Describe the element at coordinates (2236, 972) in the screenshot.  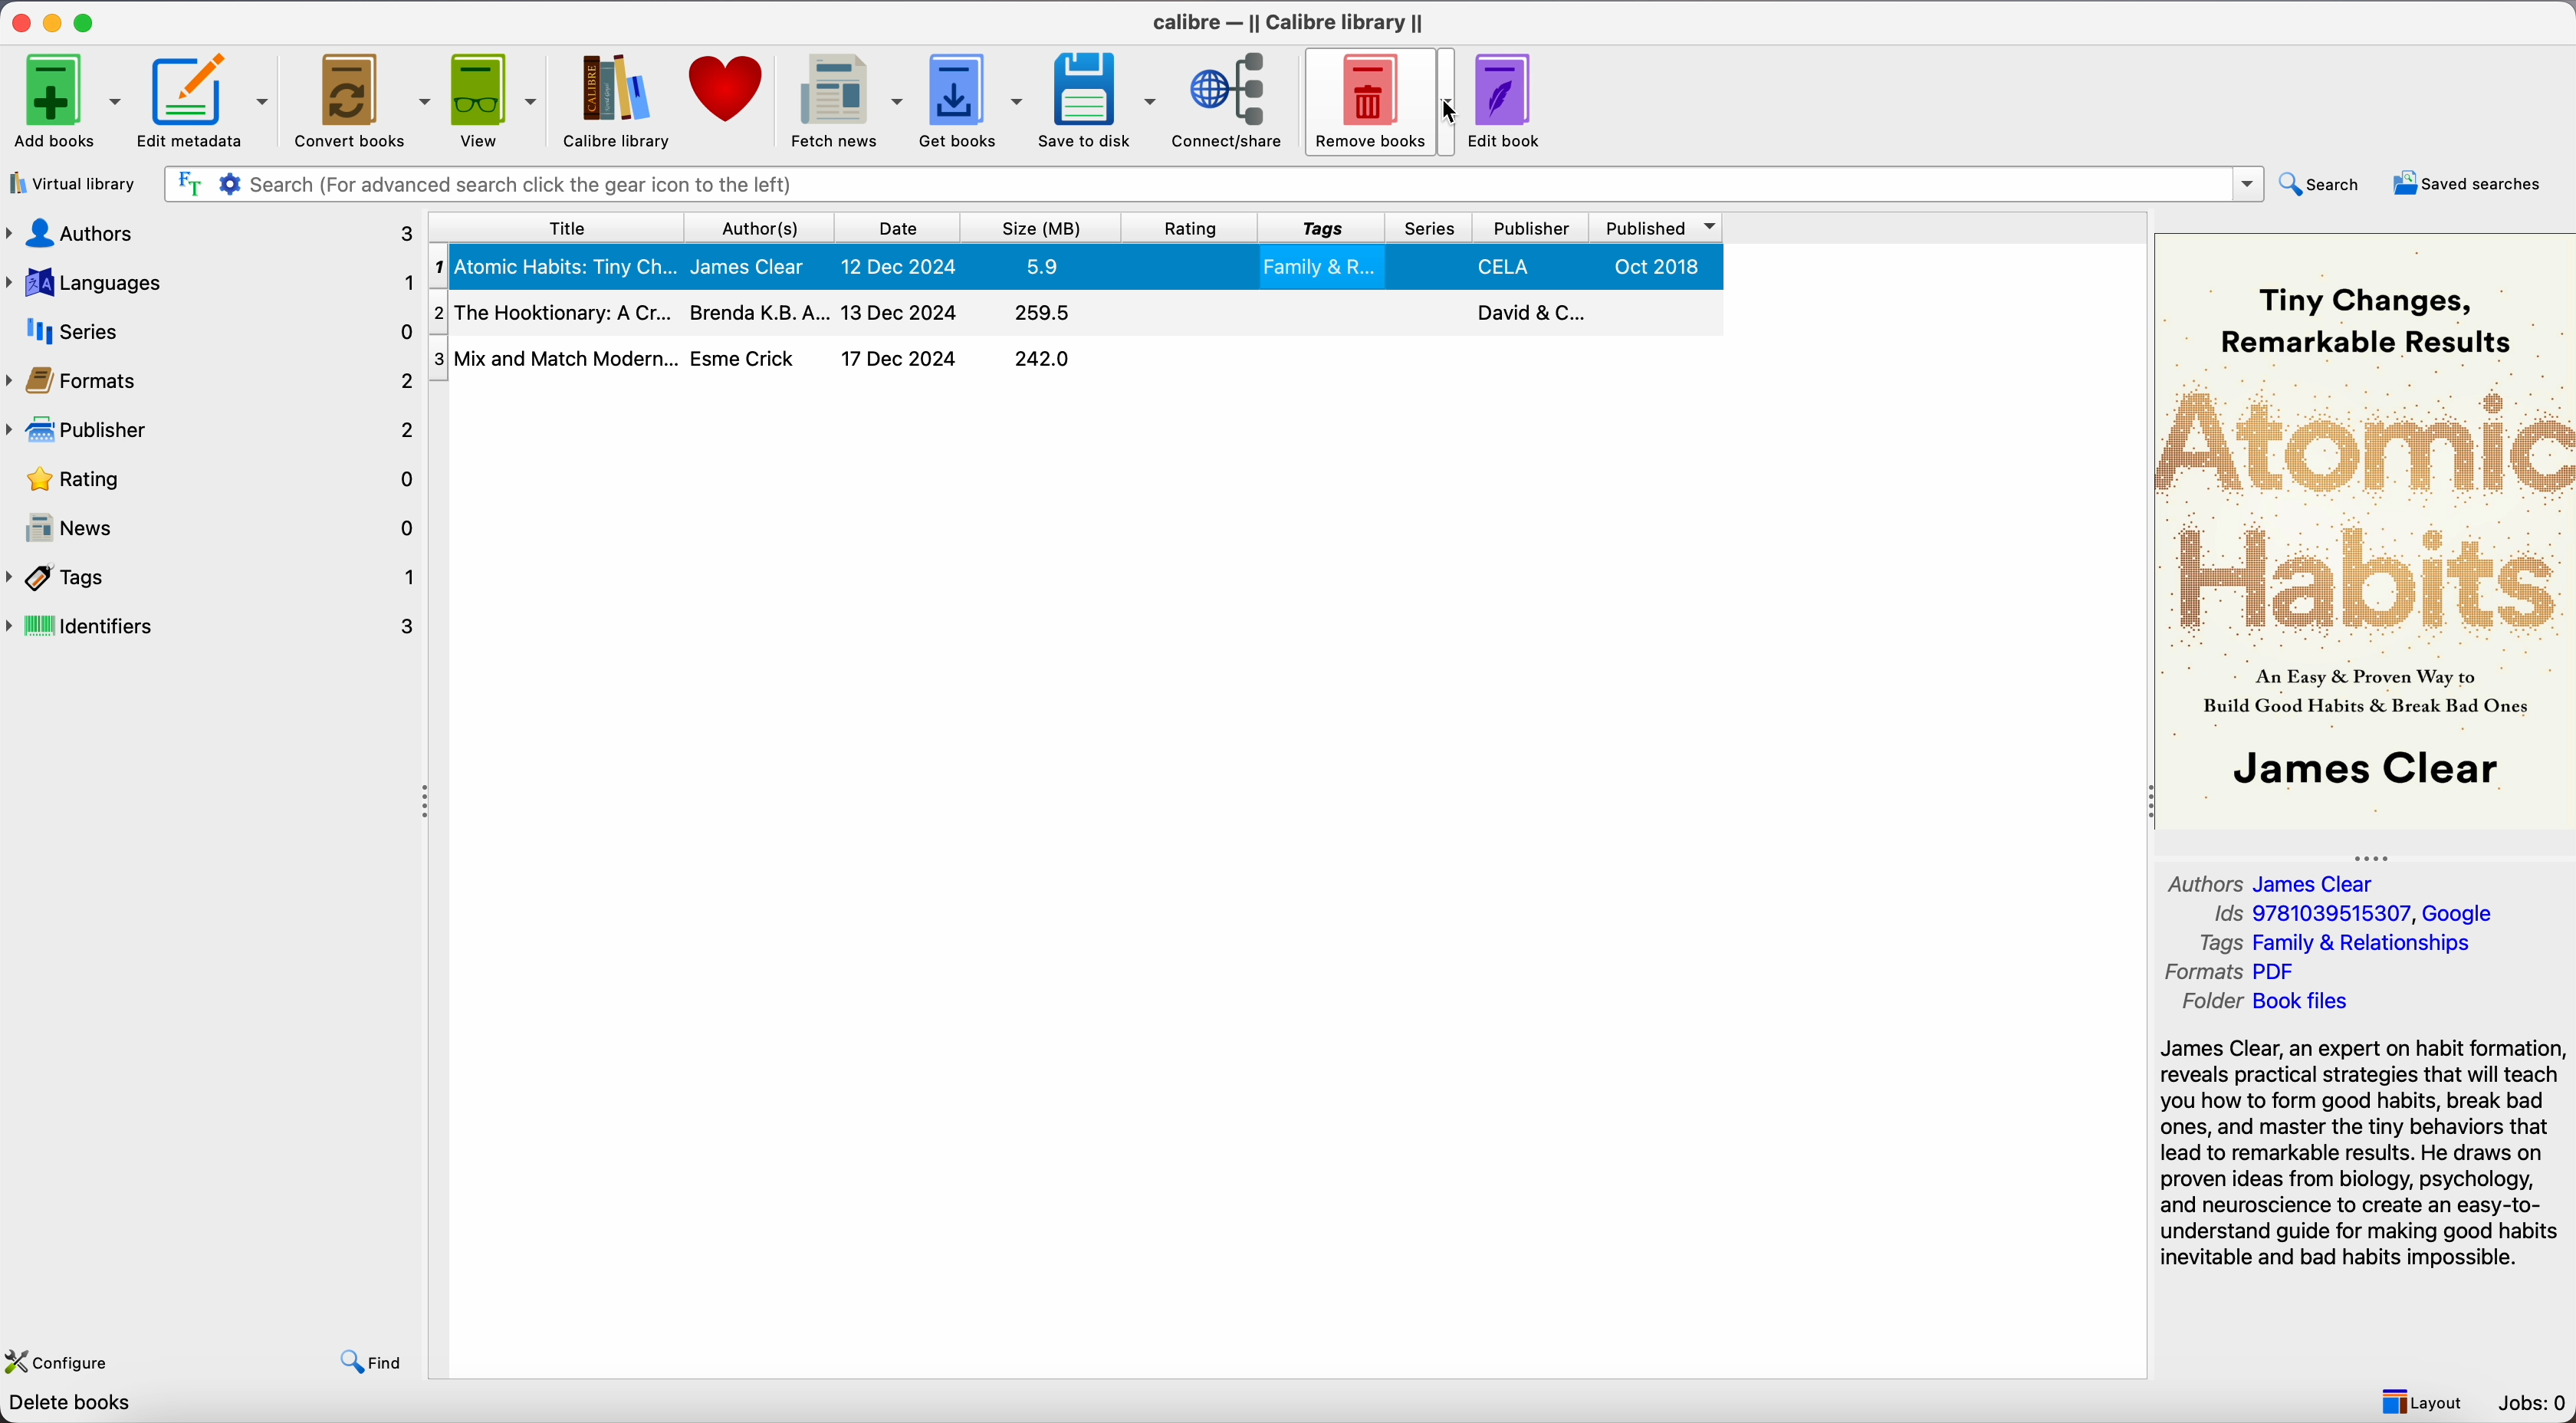
I see `Formats PDF` at that location.